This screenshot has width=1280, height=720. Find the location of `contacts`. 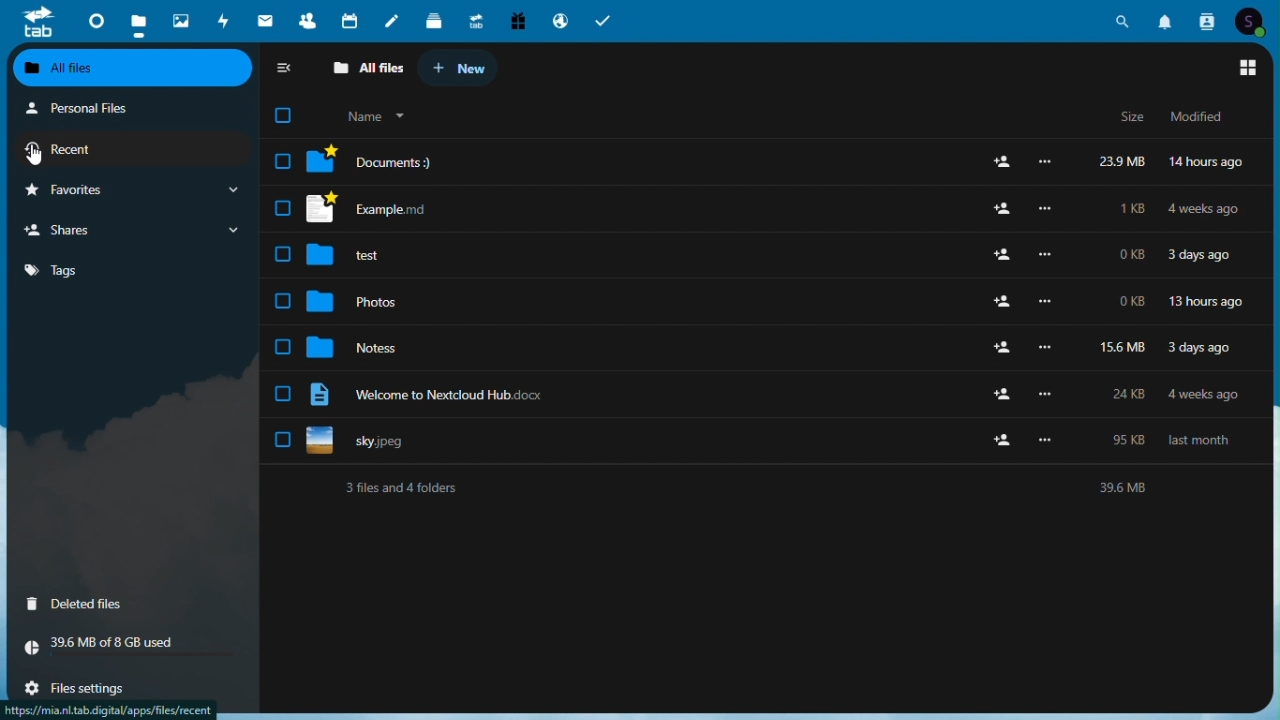

contacts is located at coordinates (302, 17).